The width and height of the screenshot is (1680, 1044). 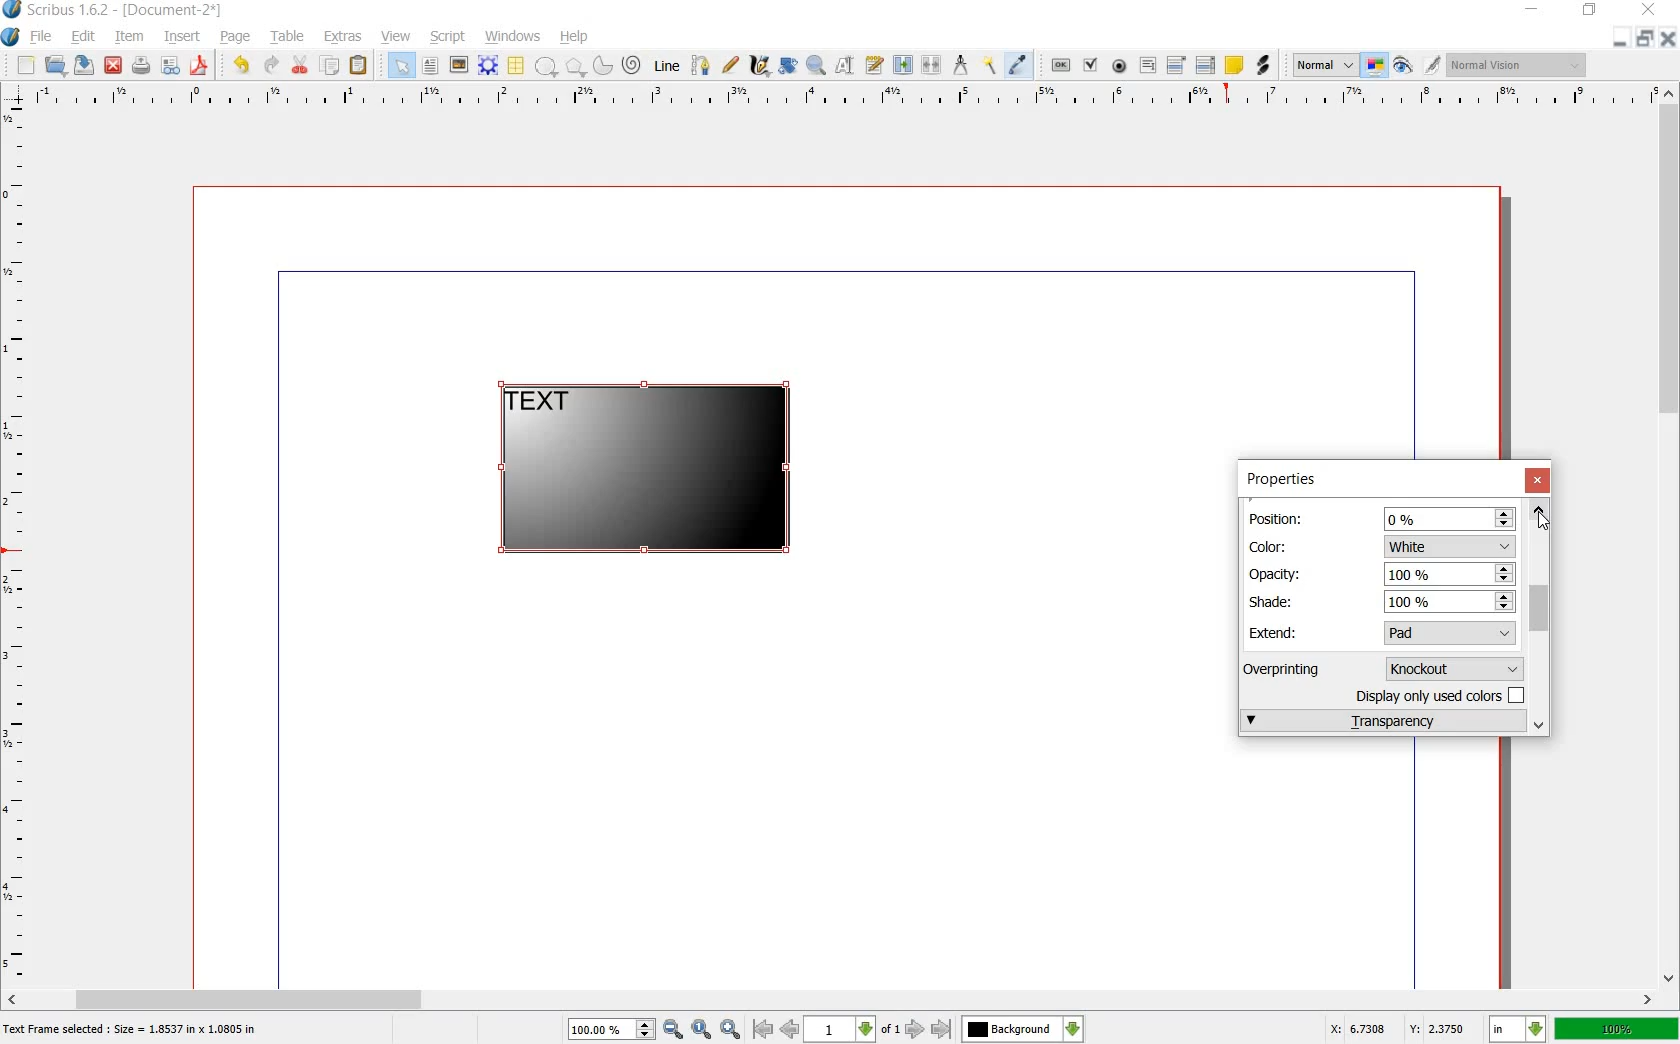 What do you see at coordinates (141, 66) in the screenshot?
I see `print` at bounding box center [141, 66].